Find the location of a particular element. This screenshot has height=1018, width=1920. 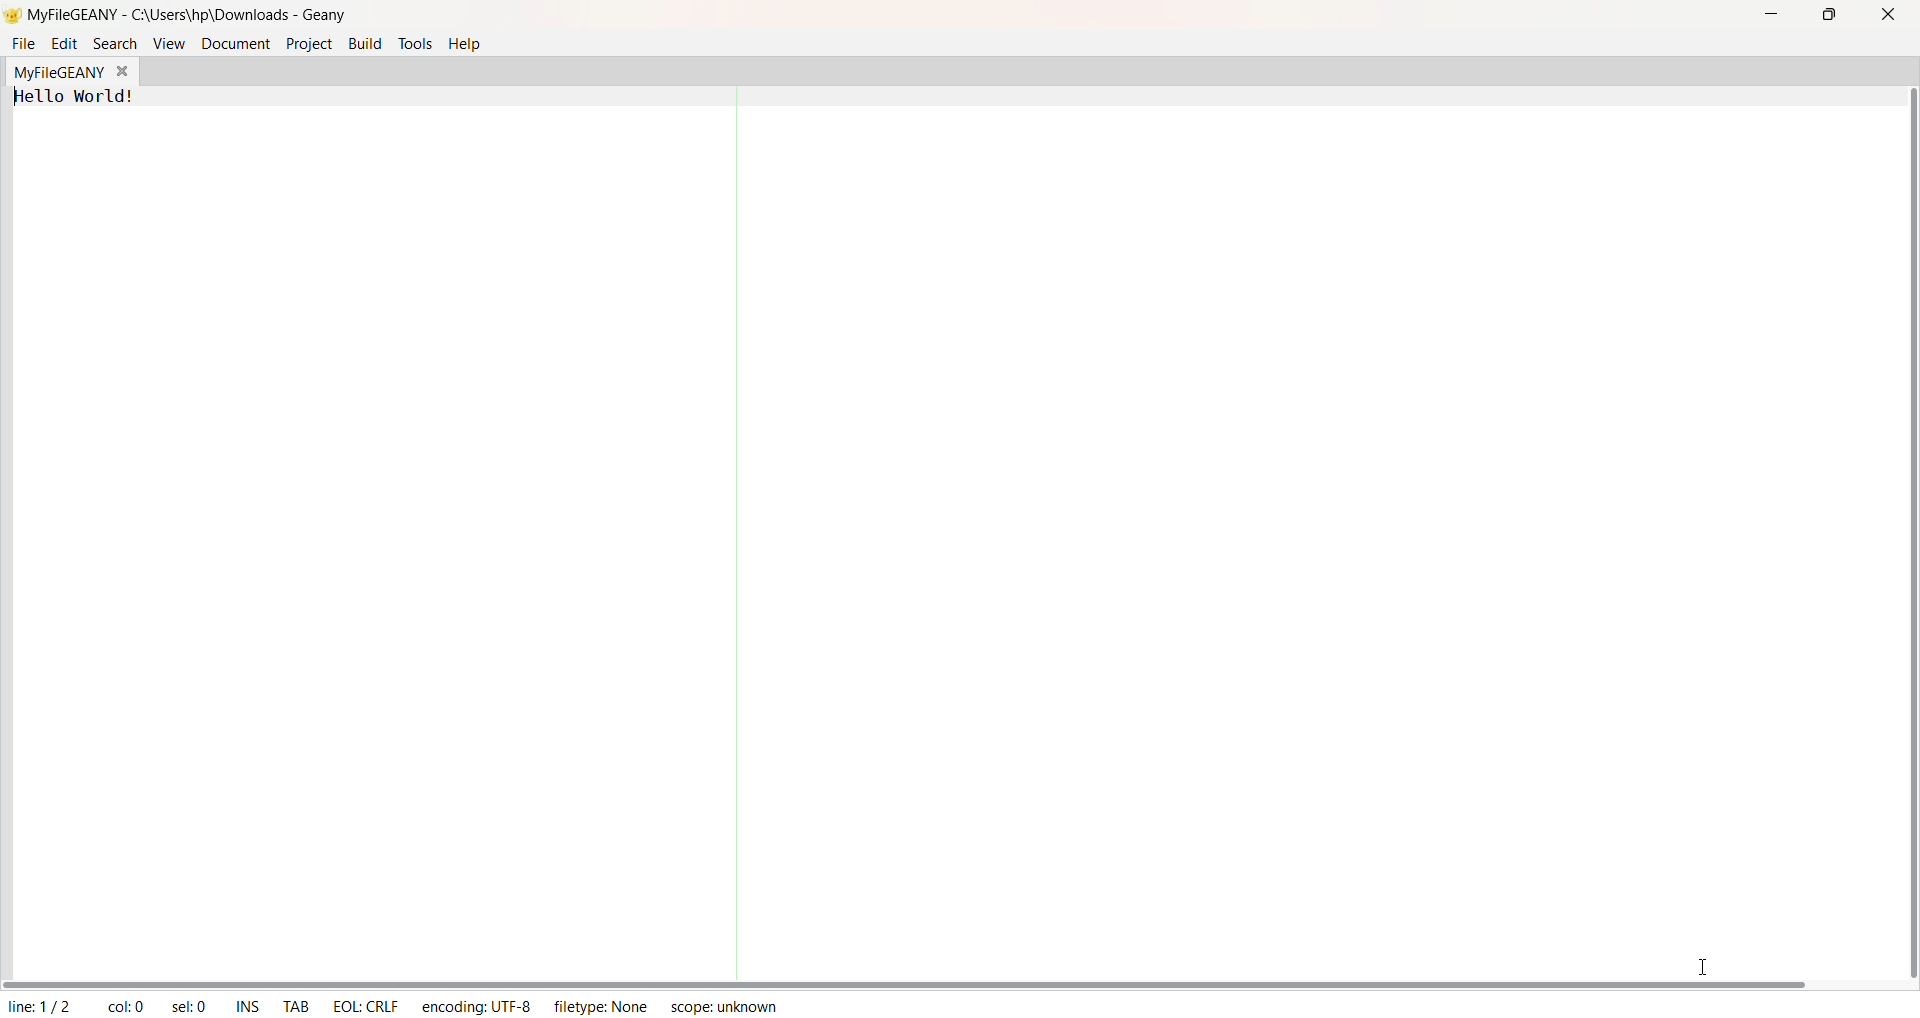

Seprator is located at coordinates (728, 534).